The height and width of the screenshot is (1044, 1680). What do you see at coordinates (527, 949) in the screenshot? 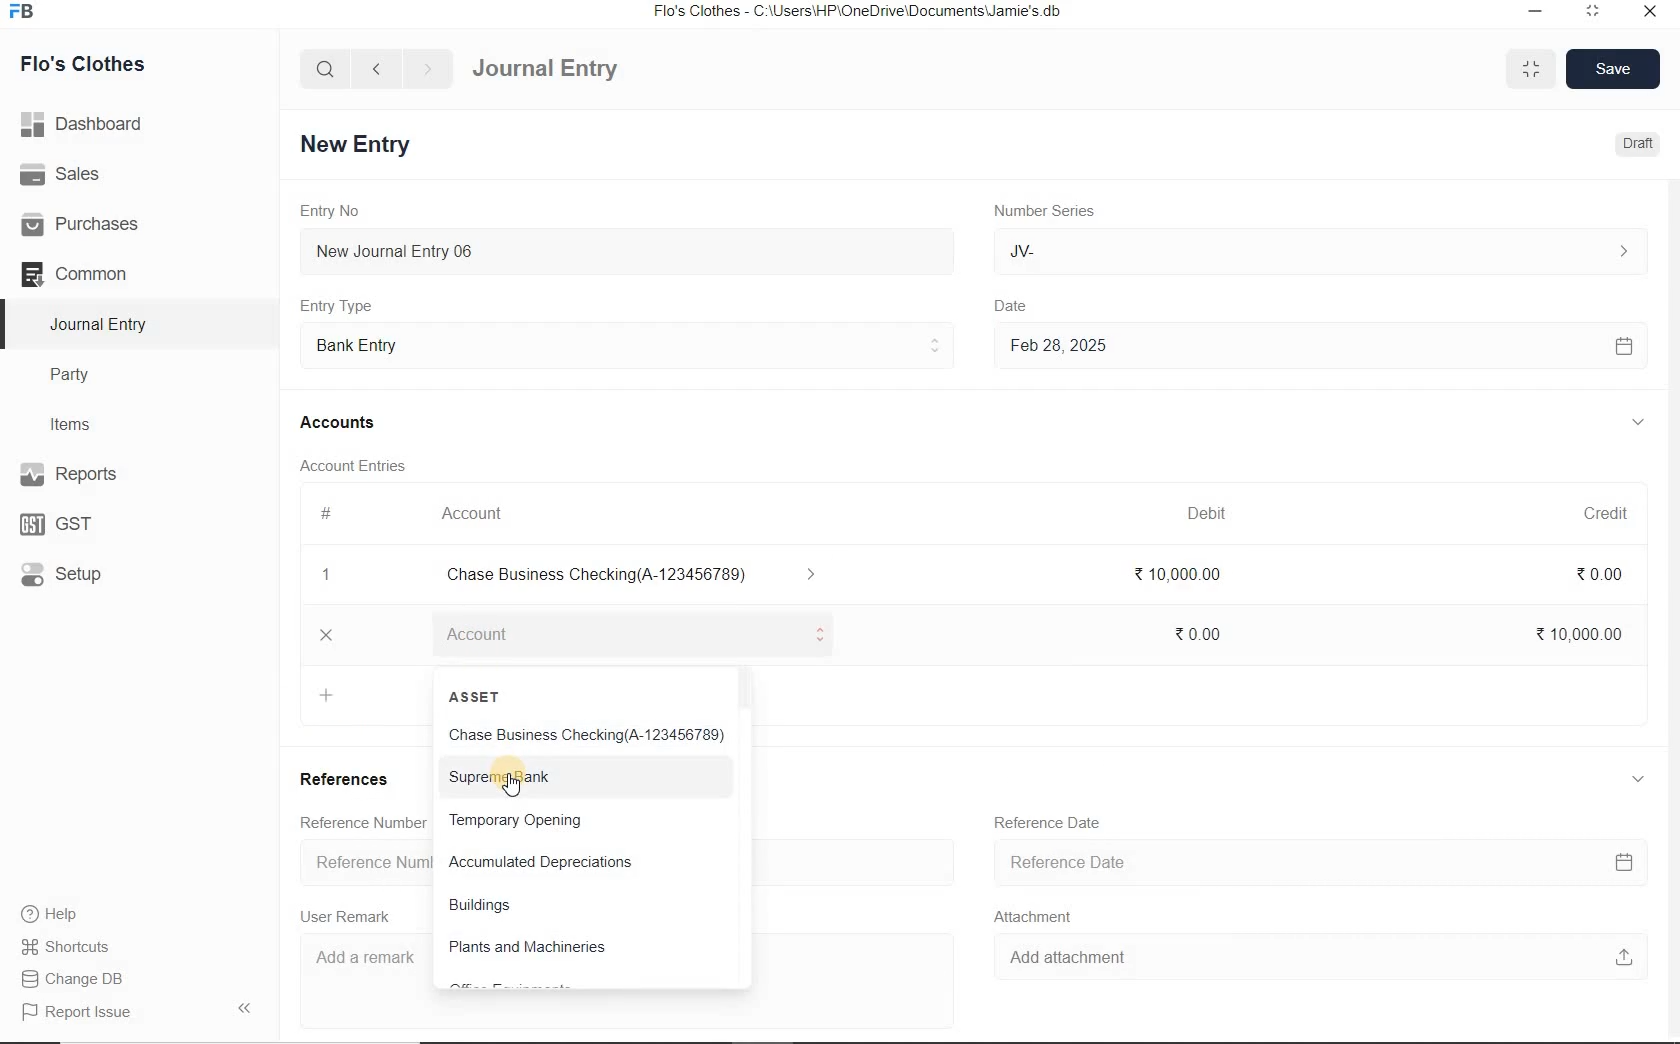
I see `Plants and Machineries` at bounding box center [527, 949].